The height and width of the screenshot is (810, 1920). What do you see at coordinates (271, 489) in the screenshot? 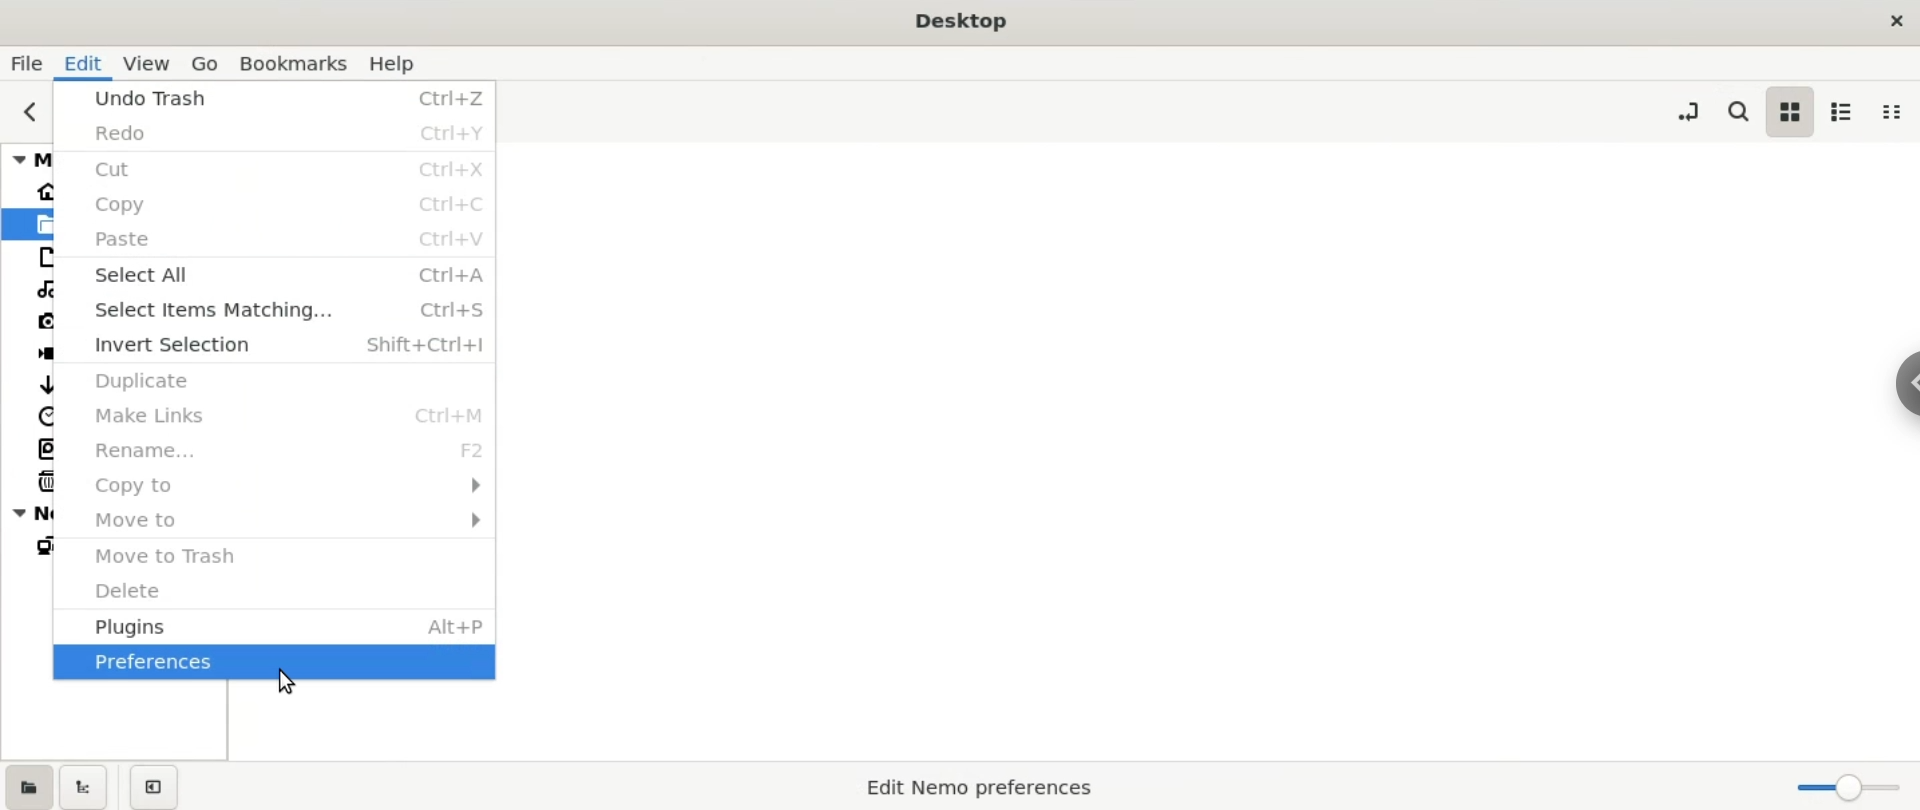
I see `copy to` at bounding box center [271, 489].